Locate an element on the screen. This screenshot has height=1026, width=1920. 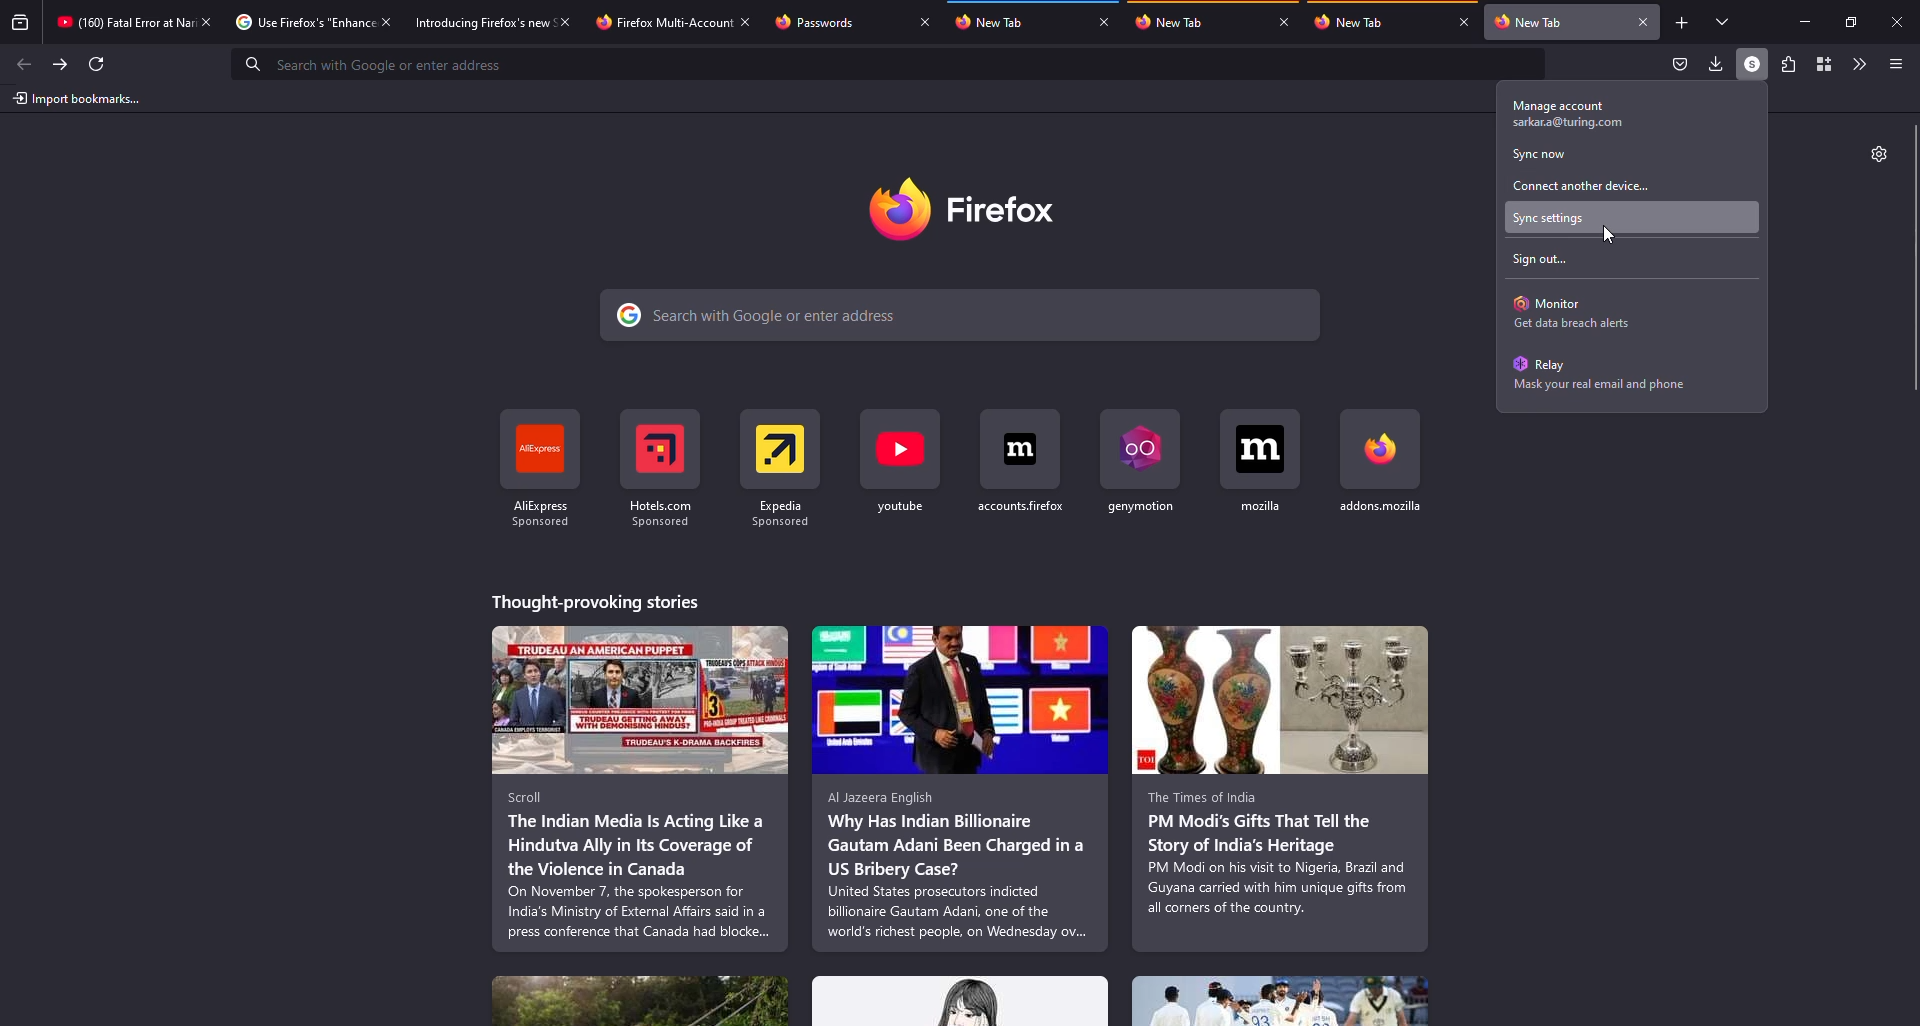
container is located at coordinates (1822, 64).